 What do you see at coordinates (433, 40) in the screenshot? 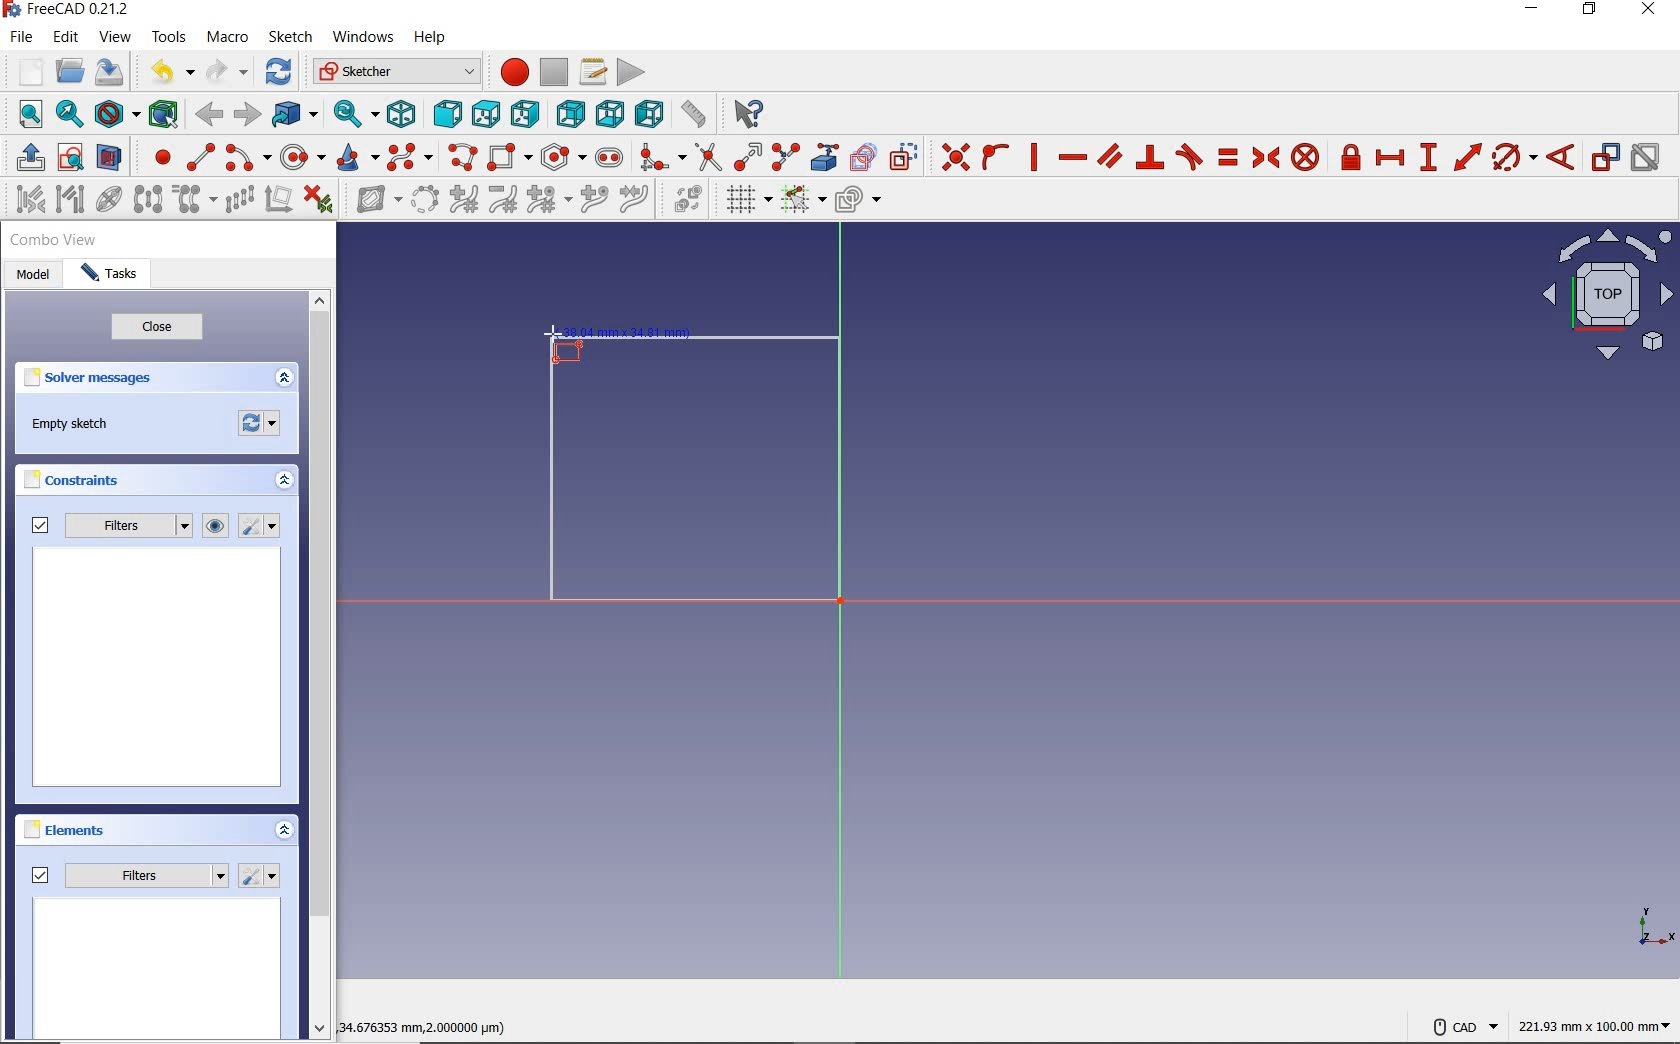
I see `help` at bounding box center [433, 40].